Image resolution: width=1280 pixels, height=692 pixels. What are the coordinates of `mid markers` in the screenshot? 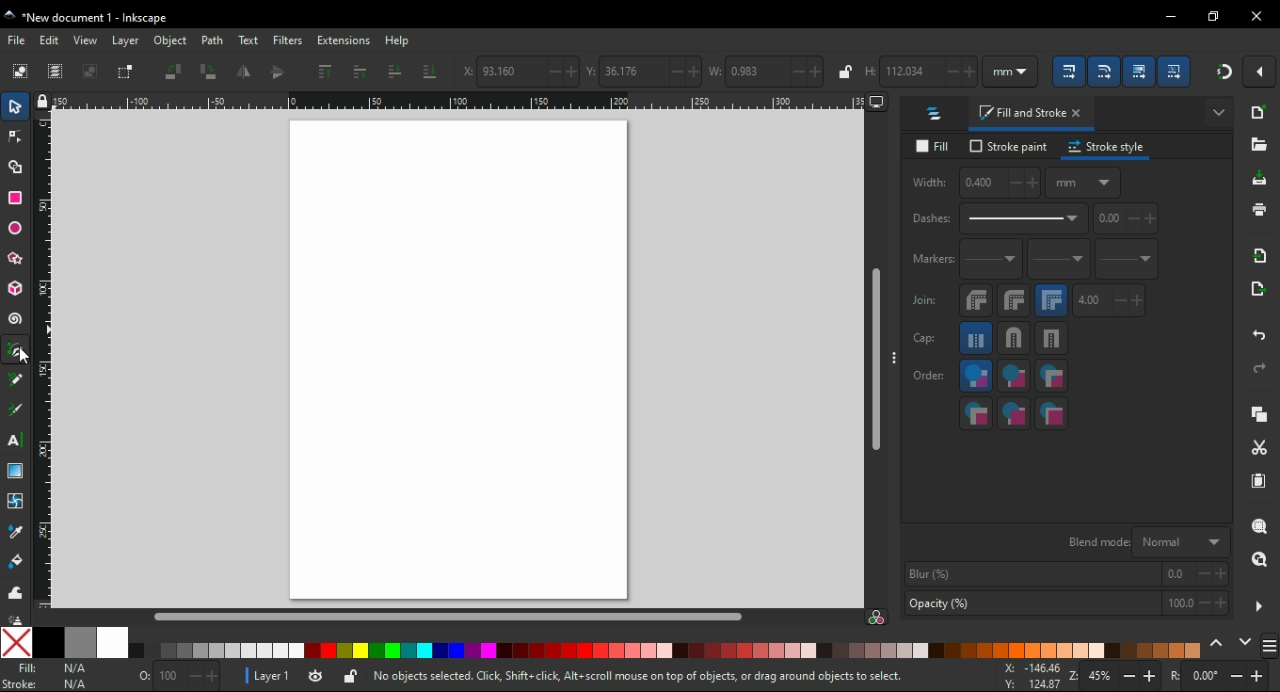 It's located at (1058, 260).